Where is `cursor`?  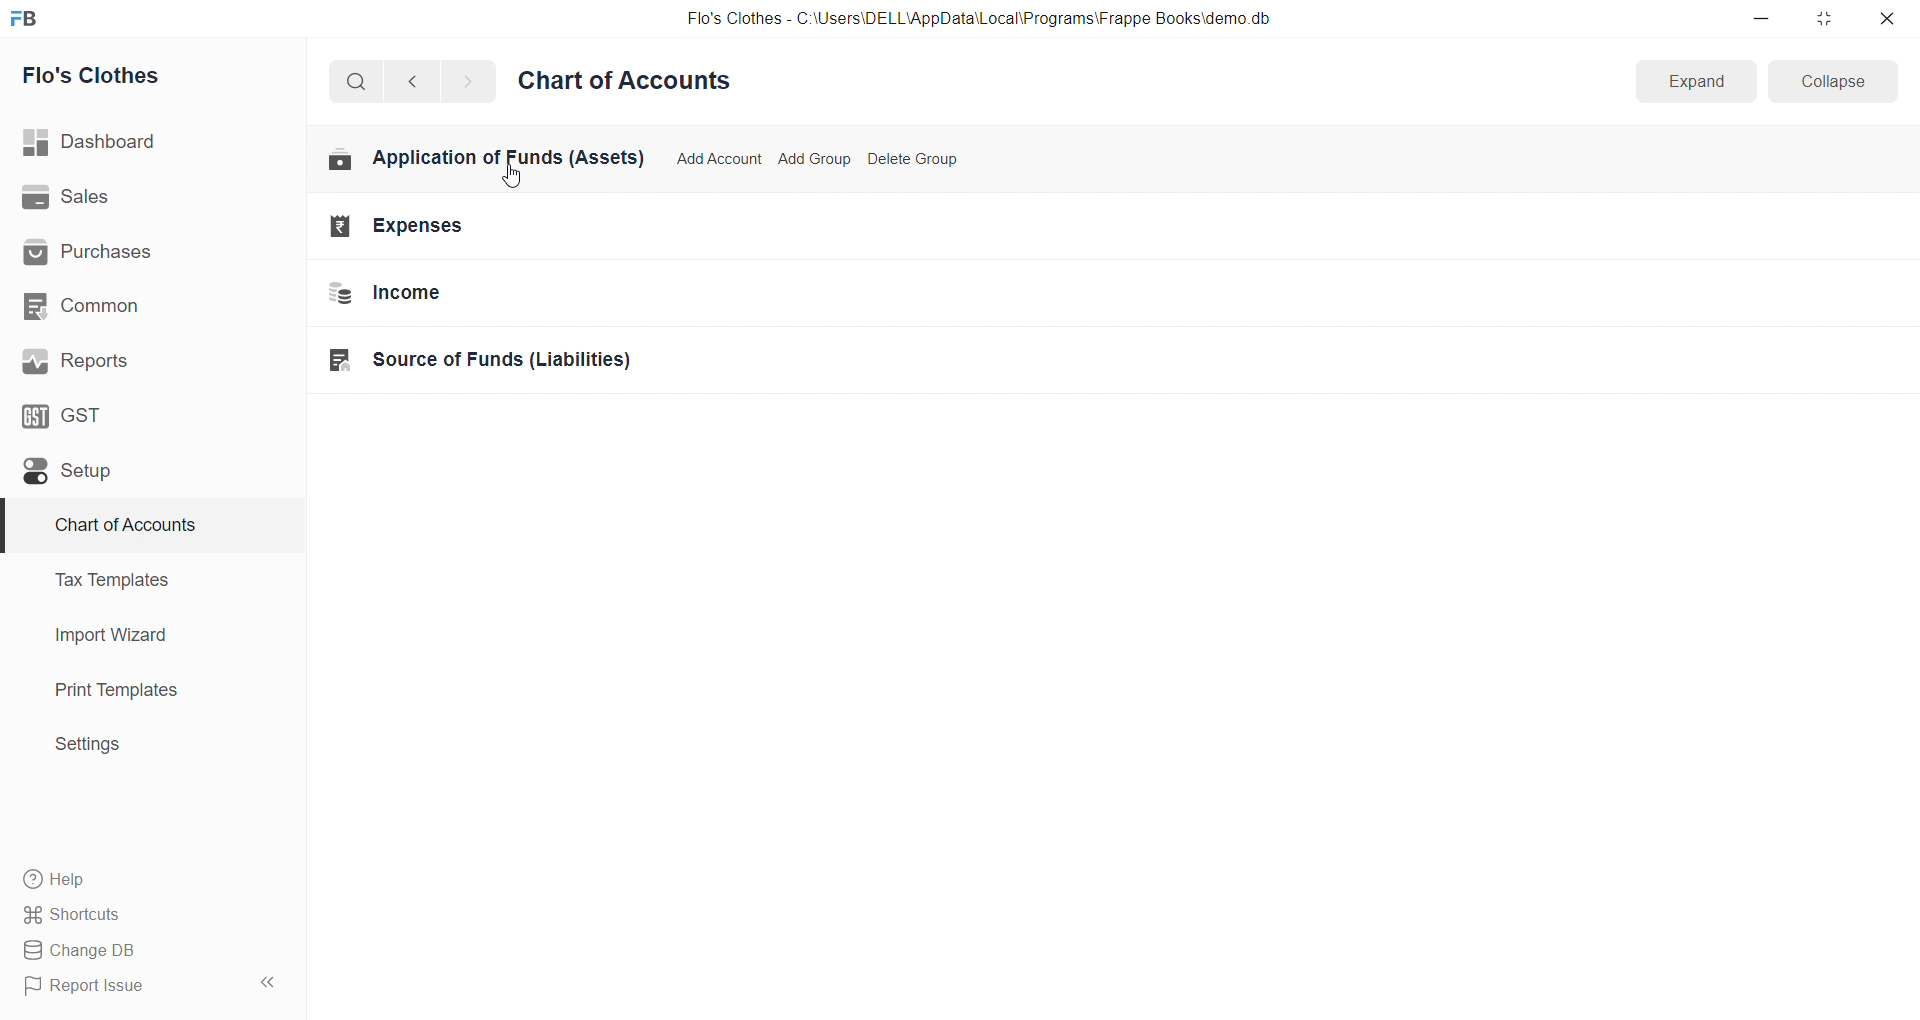
cursor is located at coordinates (520, 178).